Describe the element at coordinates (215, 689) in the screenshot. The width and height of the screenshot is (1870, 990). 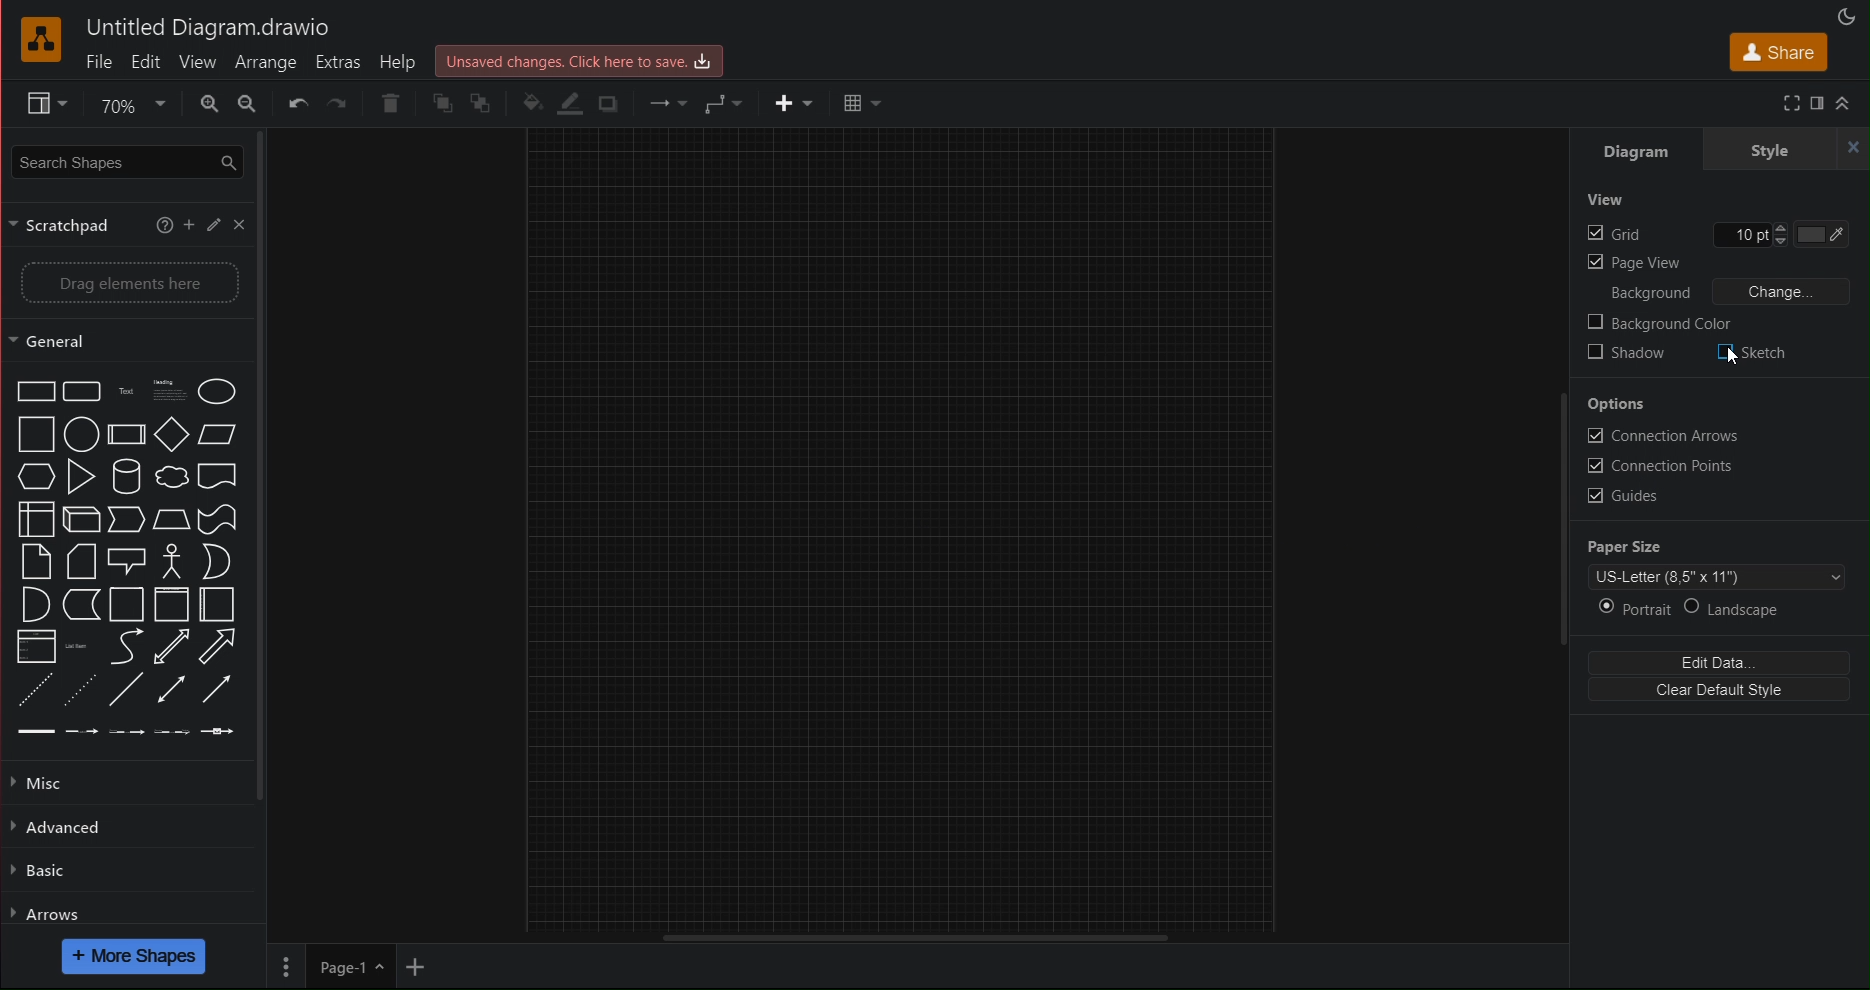
I see `directional connector` at that location.